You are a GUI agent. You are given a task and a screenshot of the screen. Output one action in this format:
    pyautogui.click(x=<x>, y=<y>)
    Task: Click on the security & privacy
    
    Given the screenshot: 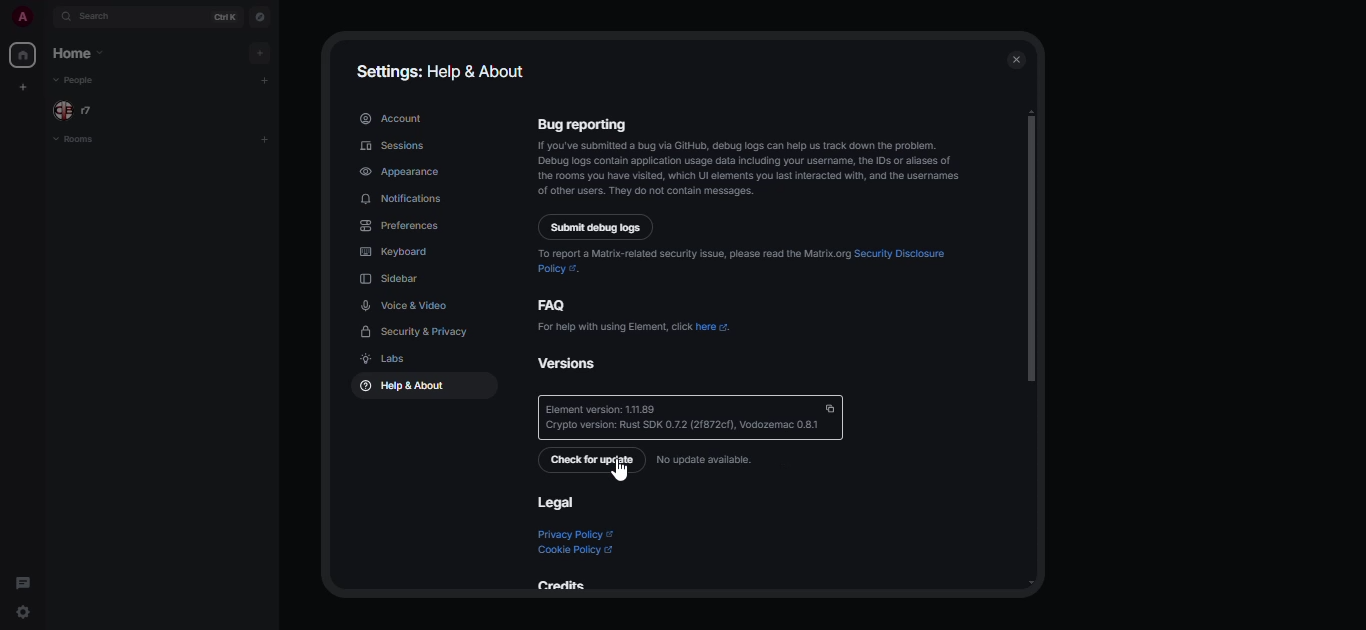 What is the action you would take?
    pyautogui.click(x=419, y=332)
    